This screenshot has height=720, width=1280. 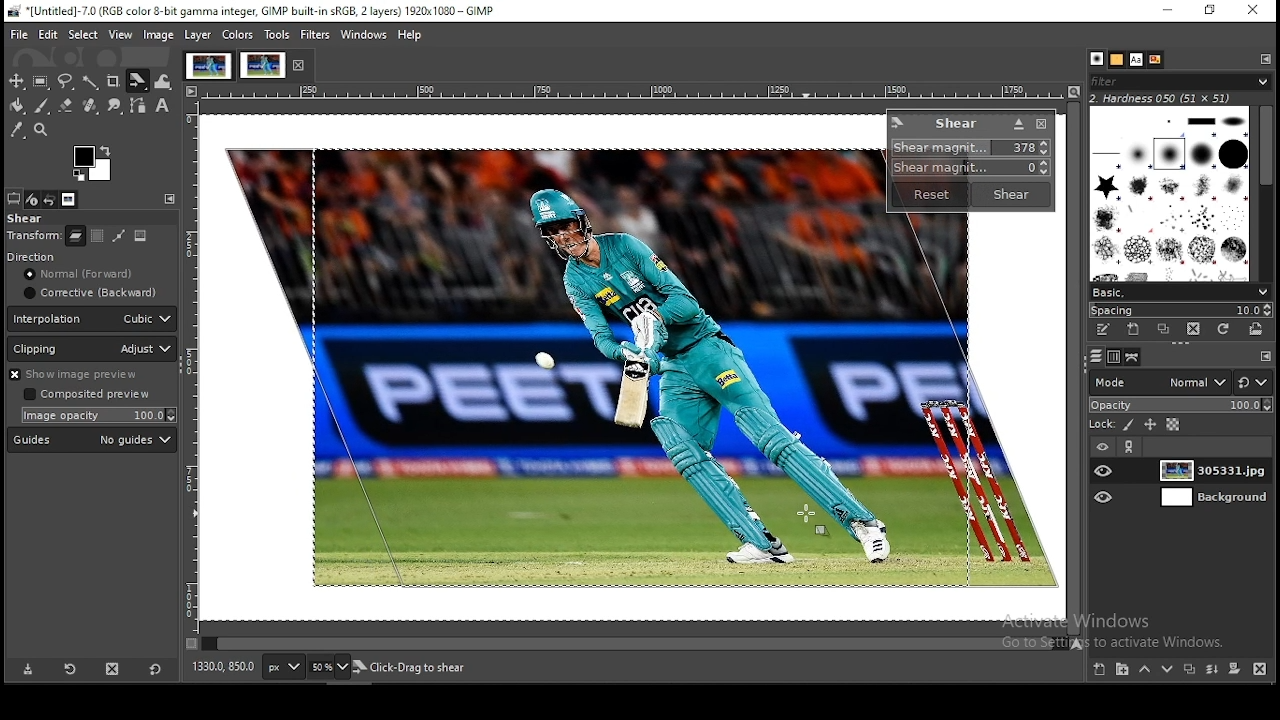 I want to click on lock pixel, so click(x=1129, y=427).